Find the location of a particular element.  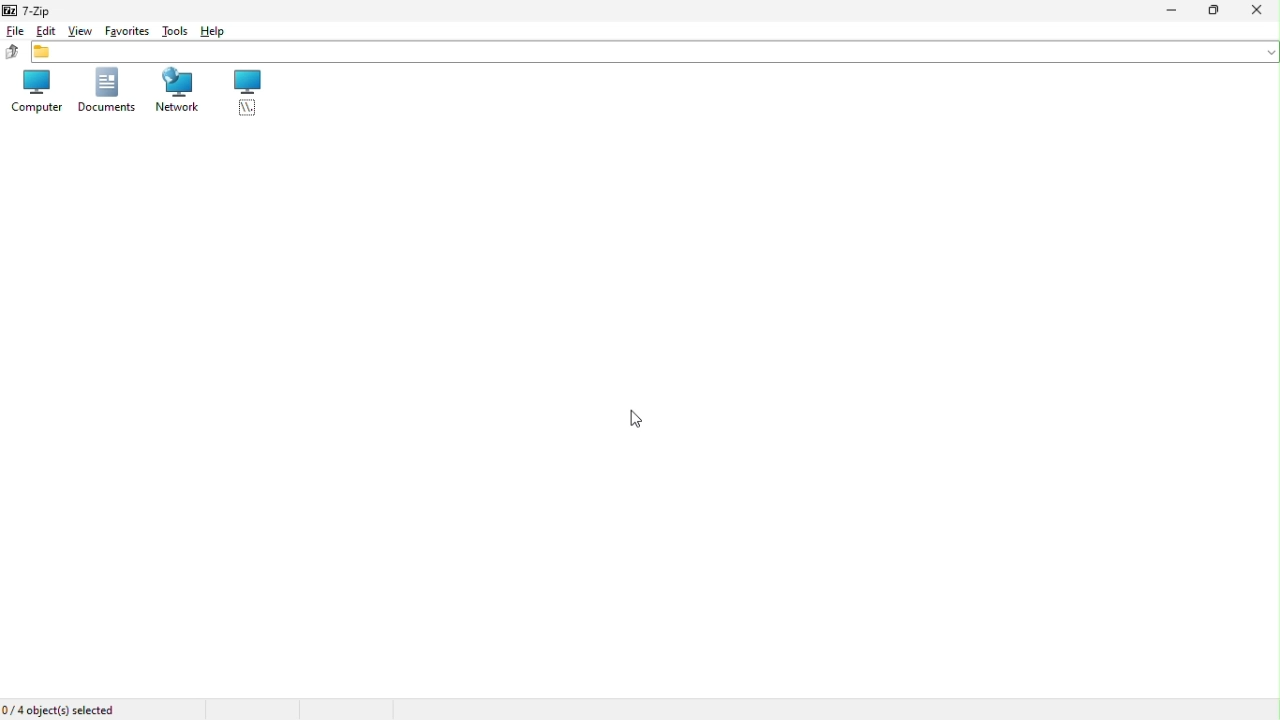

Computer is located at coordinates (38, 94).